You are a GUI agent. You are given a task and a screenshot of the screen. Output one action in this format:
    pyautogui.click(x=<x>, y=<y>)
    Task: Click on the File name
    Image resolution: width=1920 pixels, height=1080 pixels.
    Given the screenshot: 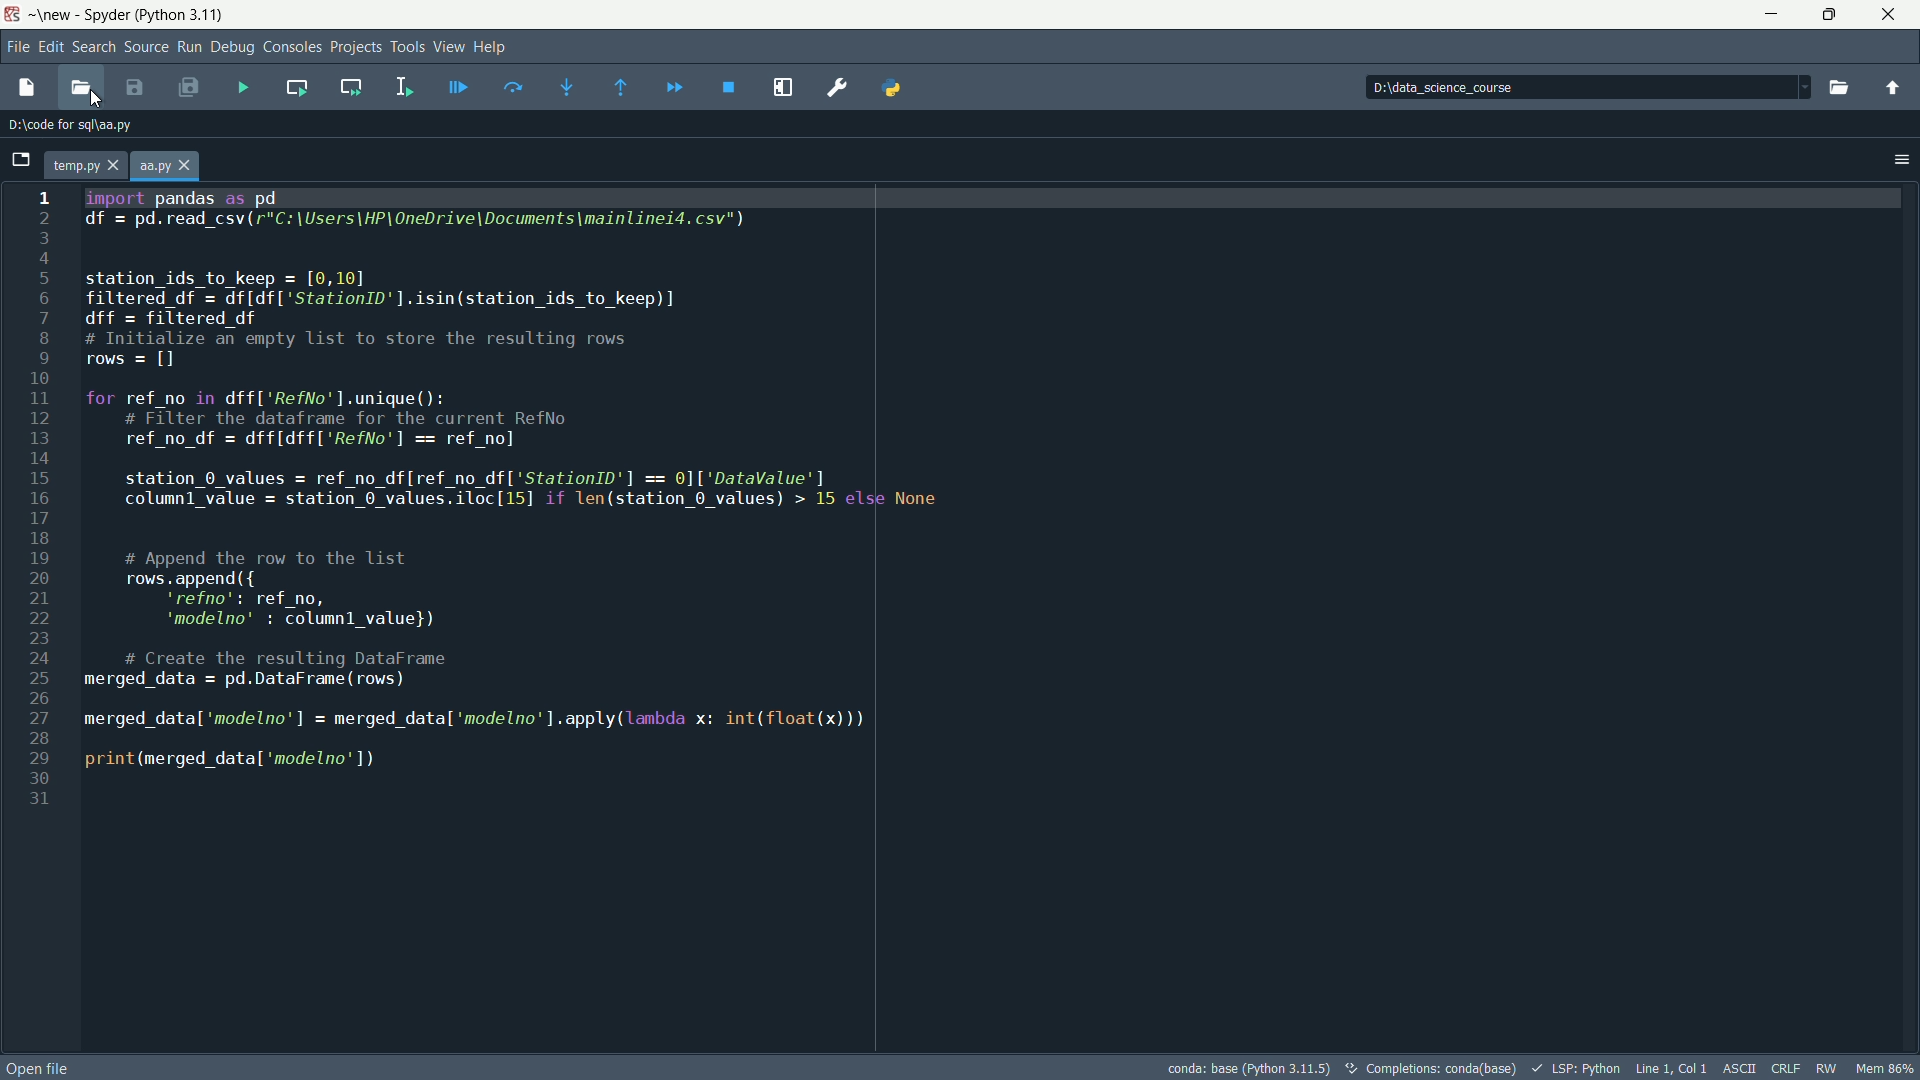 What is the action you would take?
    pyautogui.click(x=74, y=164)
    